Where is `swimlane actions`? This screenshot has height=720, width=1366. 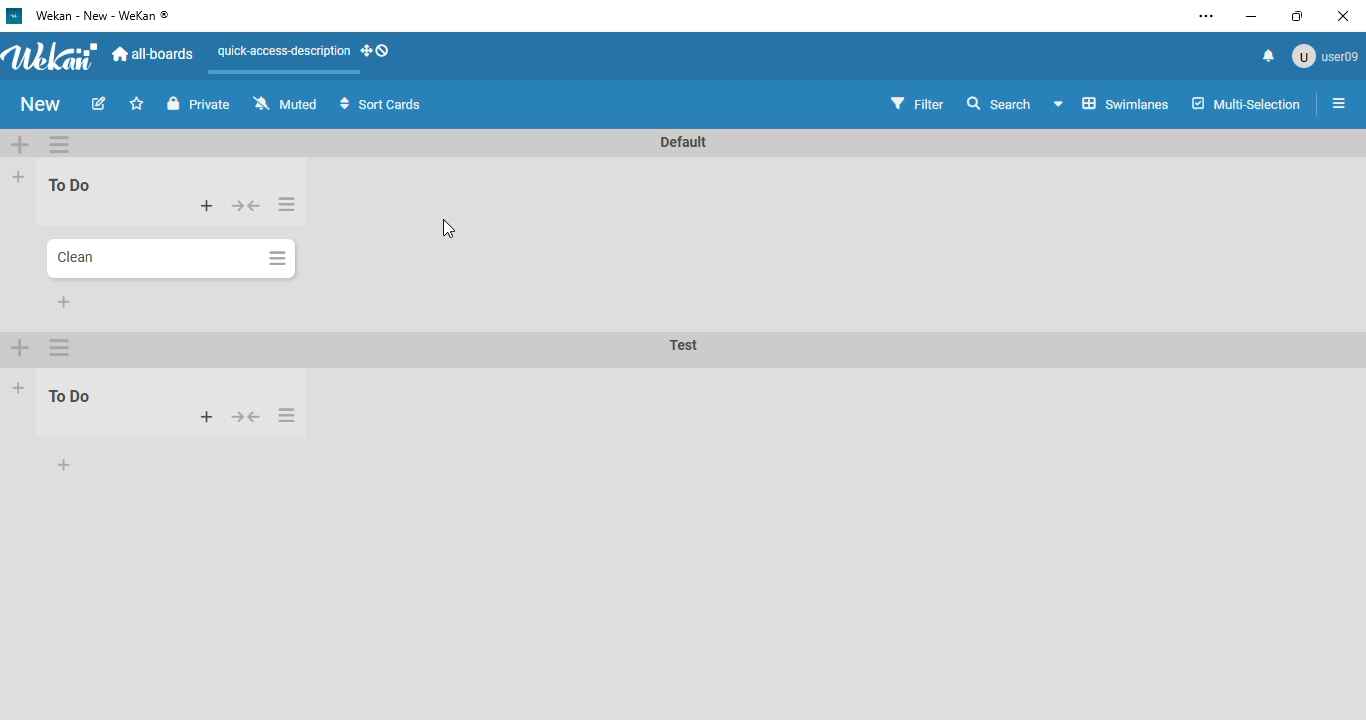
swimlane actions is located at coordinates (60, 145).